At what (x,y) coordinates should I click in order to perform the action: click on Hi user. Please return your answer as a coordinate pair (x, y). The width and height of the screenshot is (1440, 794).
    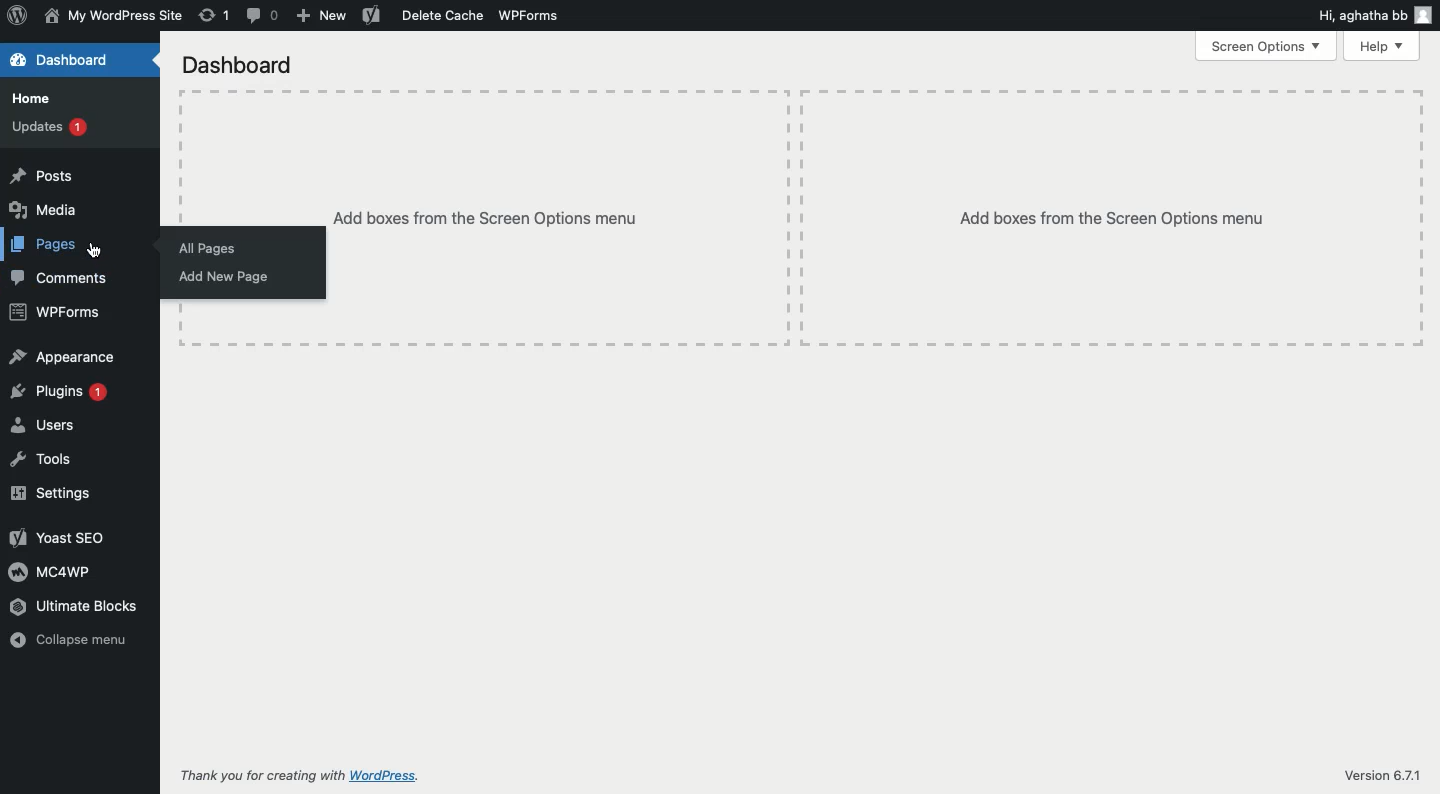
    Looking at the image, I should click on (1373, 14).